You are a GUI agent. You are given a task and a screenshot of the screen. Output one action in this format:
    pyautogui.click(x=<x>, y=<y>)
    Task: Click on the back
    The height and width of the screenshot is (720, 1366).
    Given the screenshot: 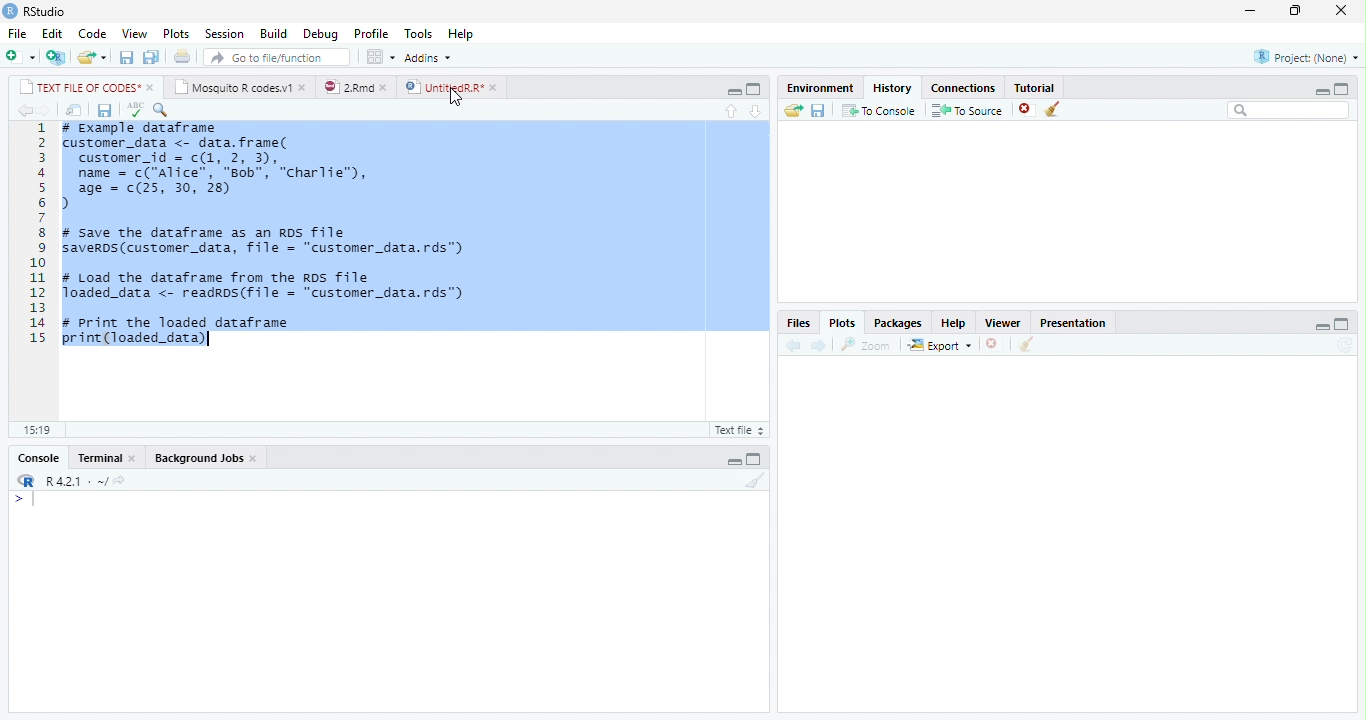 What is the action you would take?
    pyautogui.click(x=26, y=111)
    